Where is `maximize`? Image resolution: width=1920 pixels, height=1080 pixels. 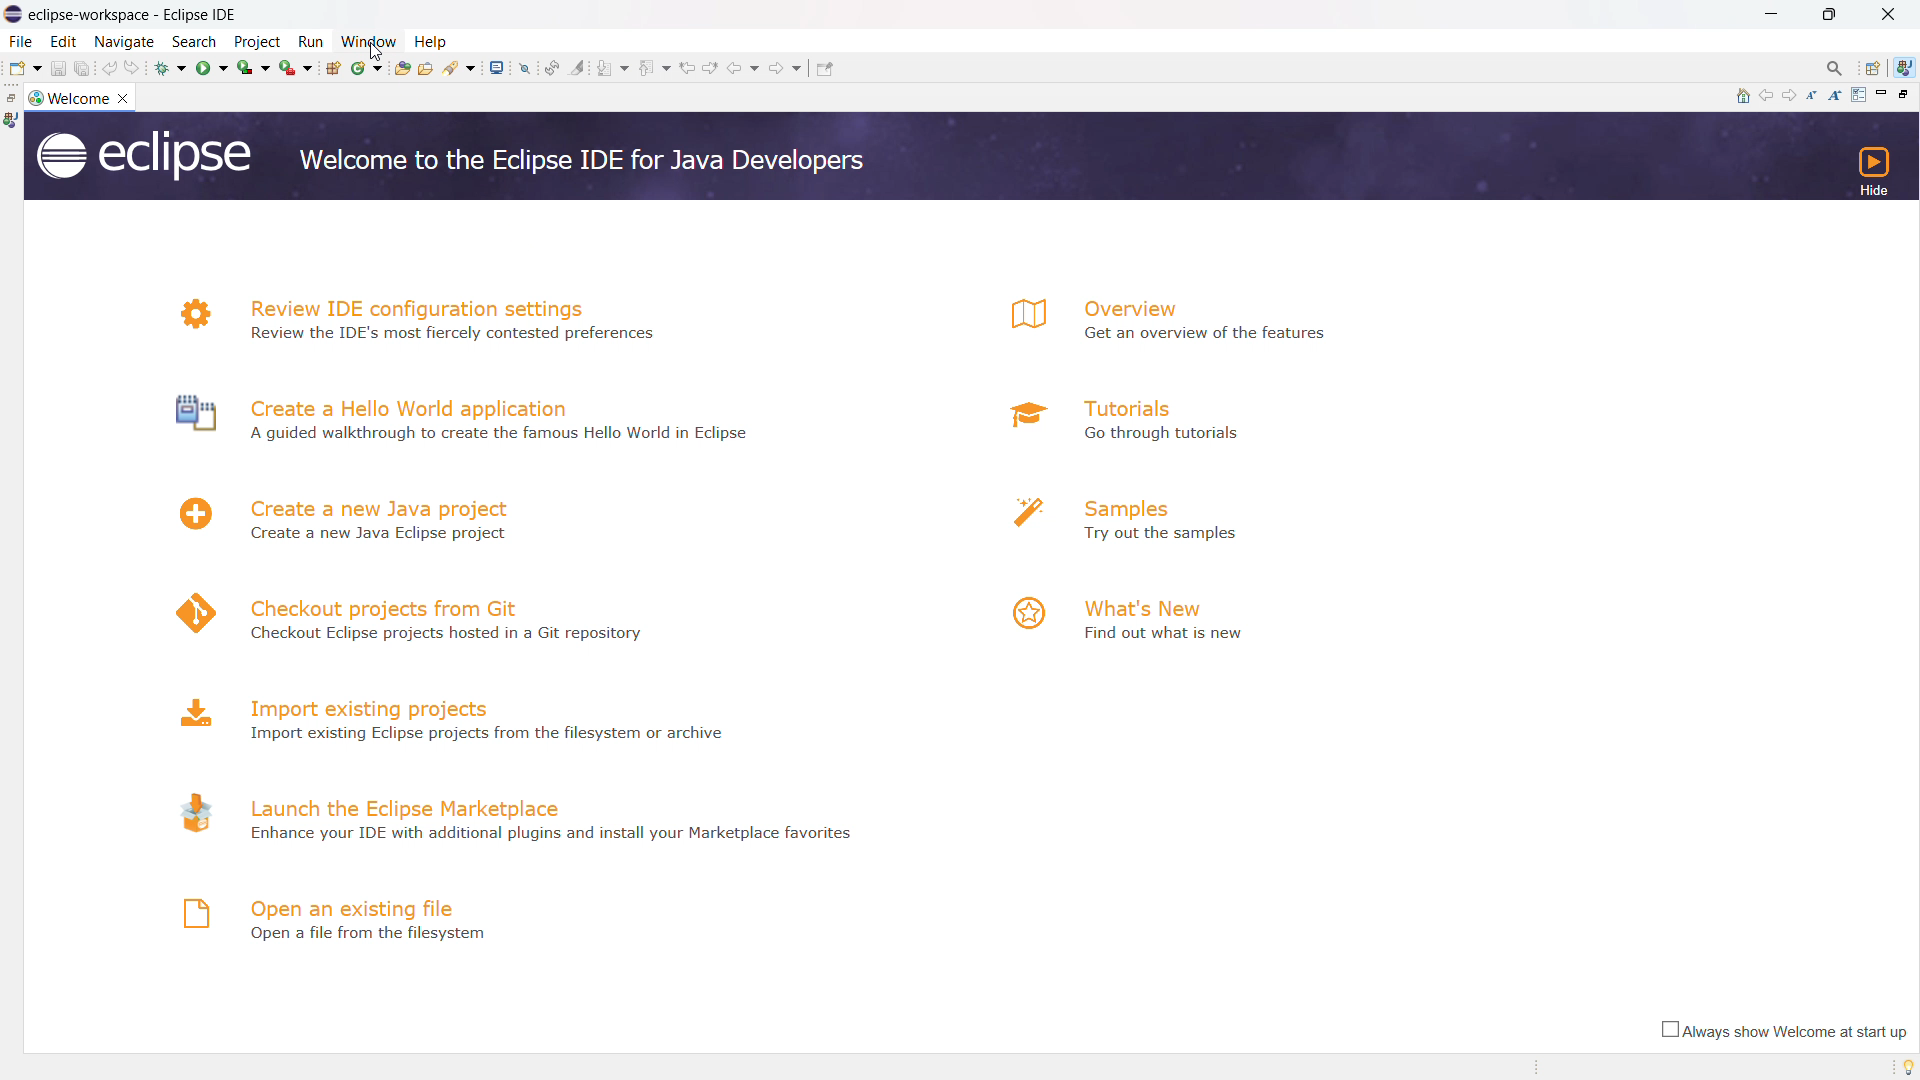
maximize is located at coordinates (1831, 15).